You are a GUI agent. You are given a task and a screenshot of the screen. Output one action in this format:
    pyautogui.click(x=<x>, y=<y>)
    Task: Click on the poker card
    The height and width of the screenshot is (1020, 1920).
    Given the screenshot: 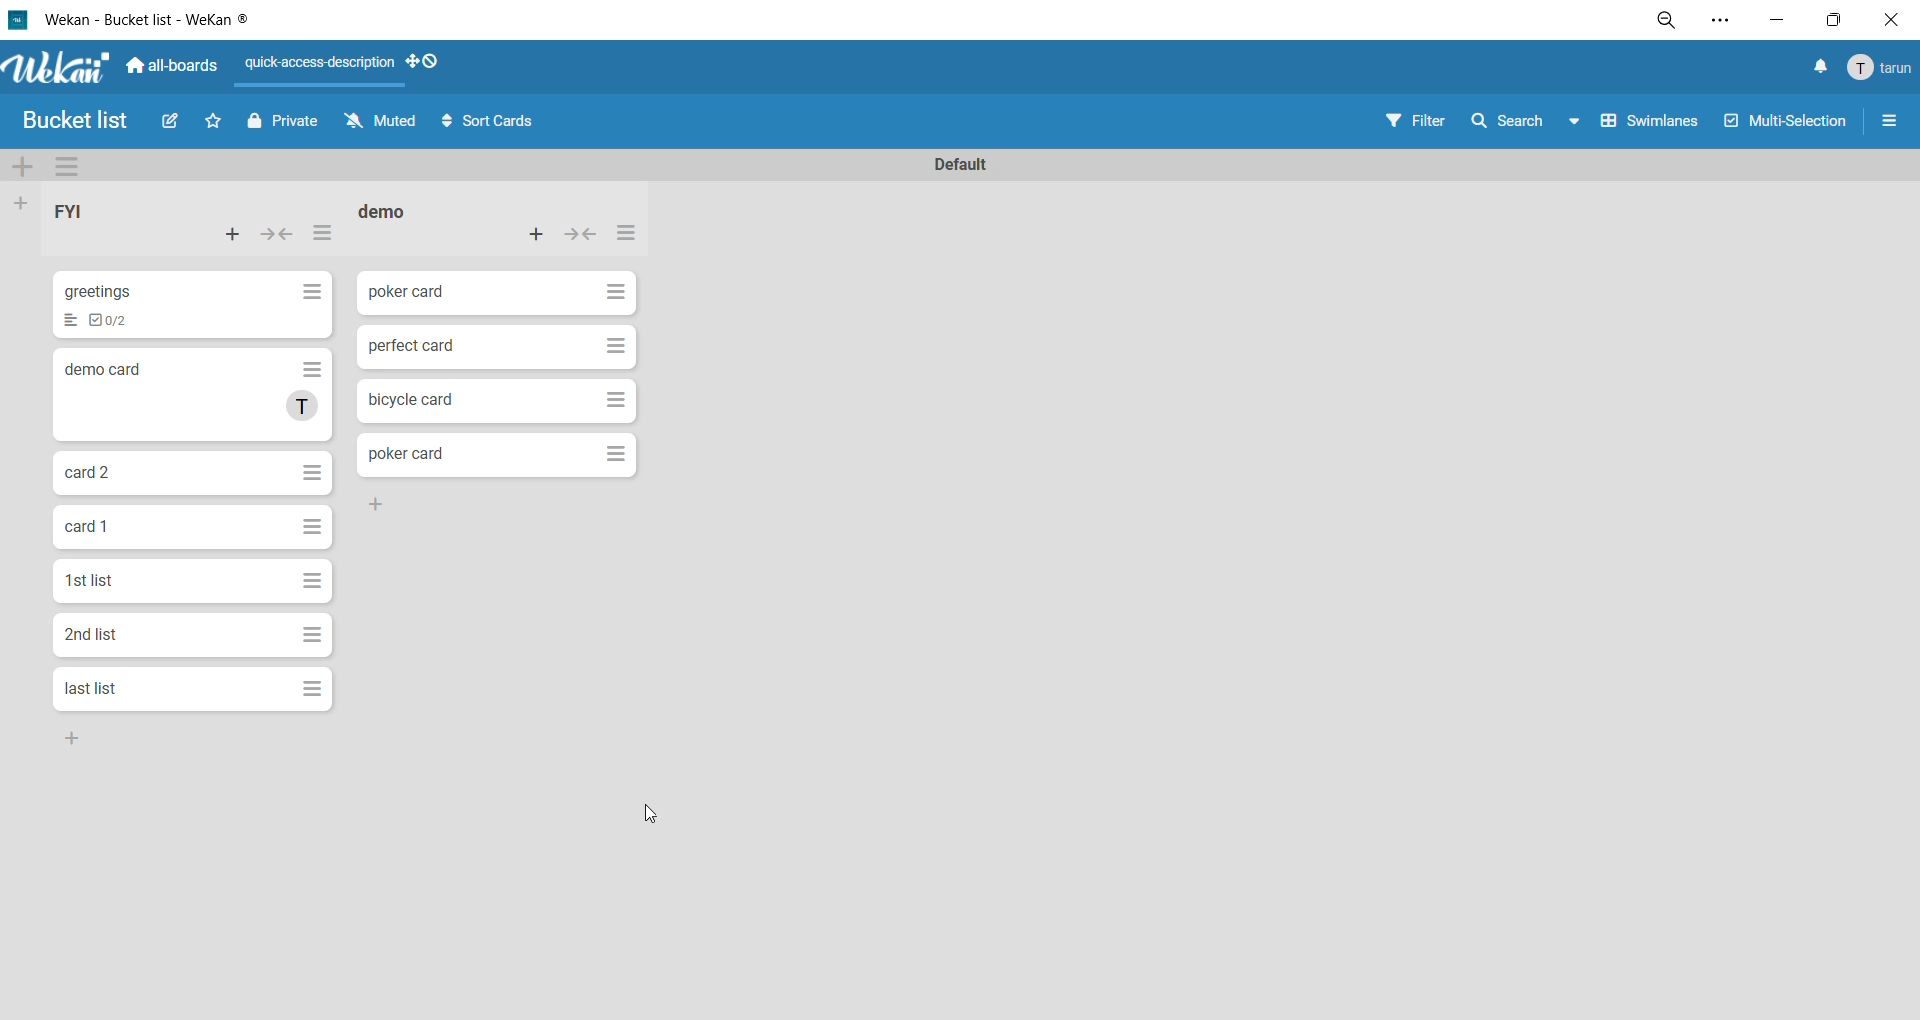 What is the action you would take?
    pyautogui.click(x=403, y=295)
    